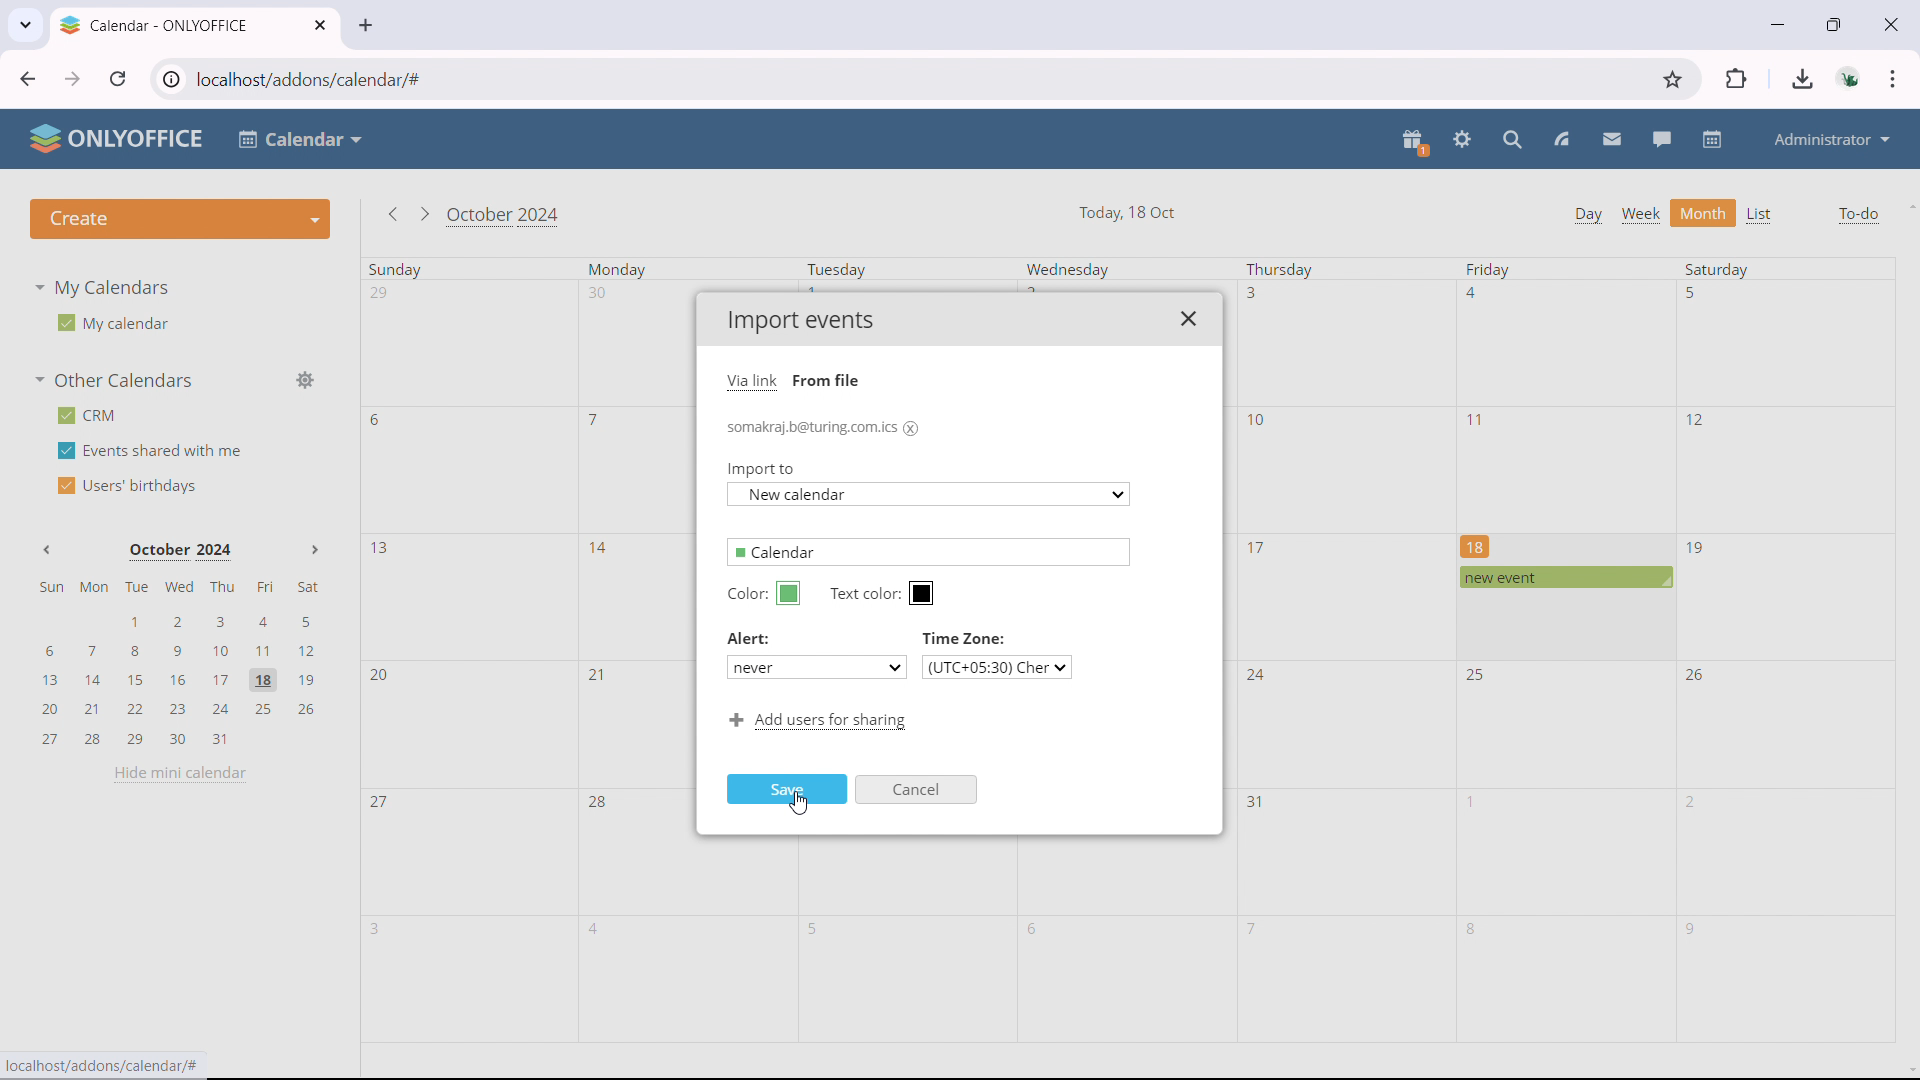 The image size is (1920, 1080). Describe the element at coordinates (839, 270) in the screenshot. I see `Tuesday` at that location.